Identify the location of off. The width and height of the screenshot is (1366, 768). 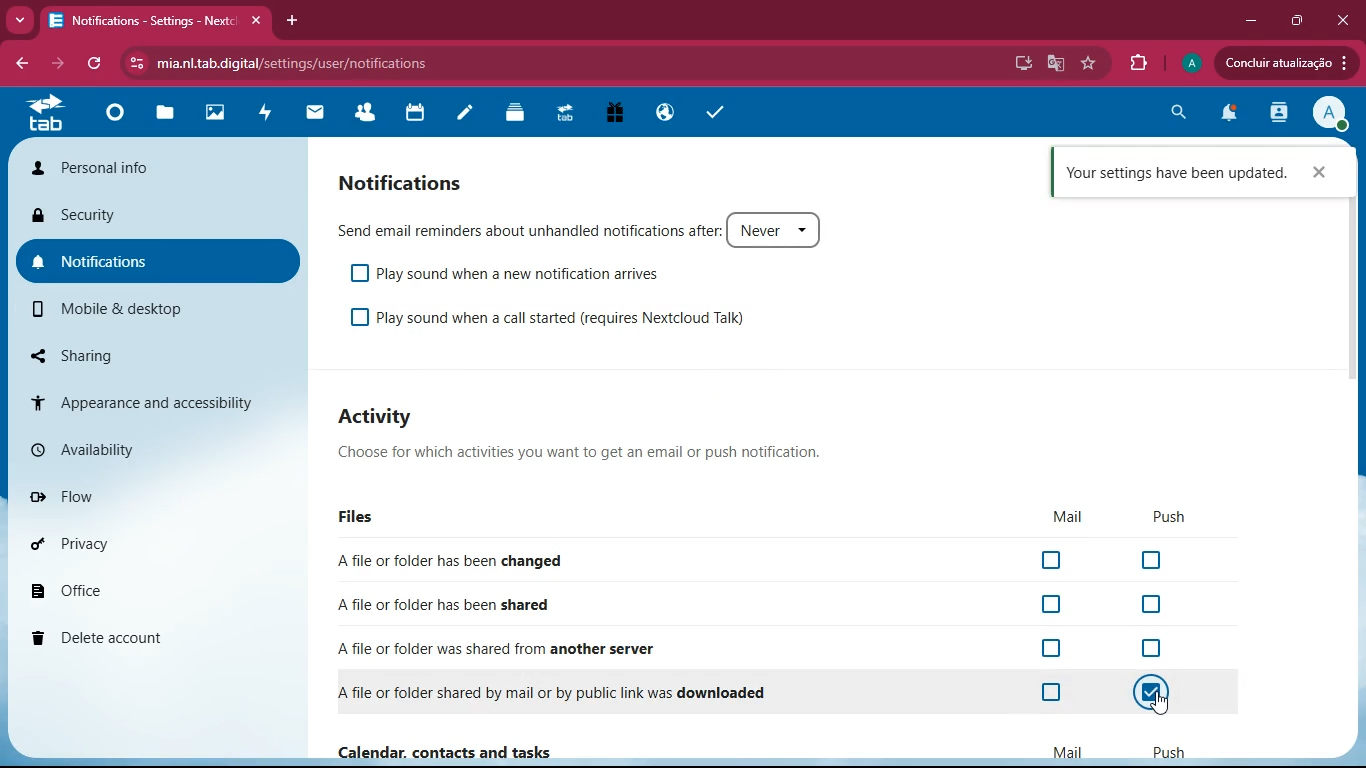
(1149, 559).